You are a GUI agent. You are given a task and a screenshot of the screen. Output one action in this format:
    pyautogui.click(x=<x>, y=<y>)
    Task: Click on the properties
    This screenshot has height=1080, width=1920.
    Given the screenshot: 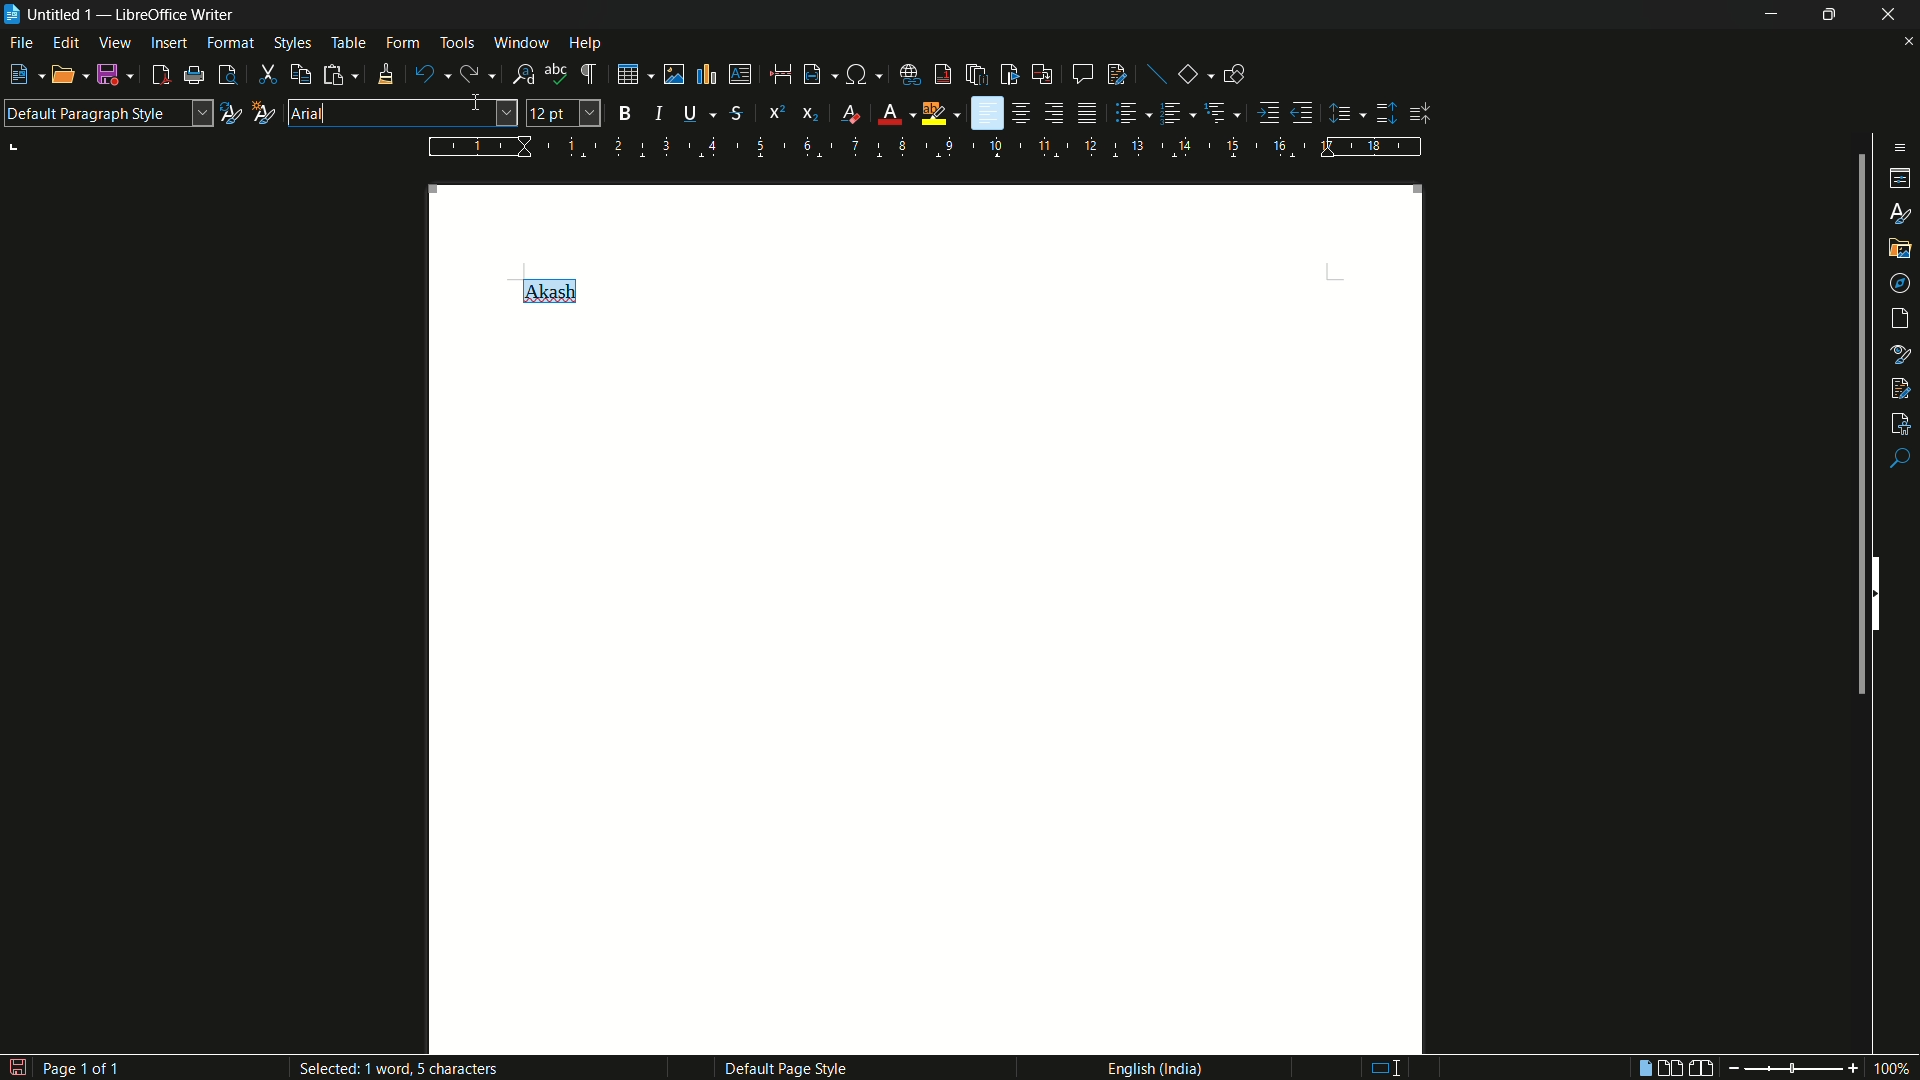 What is the action you would take?
    pyautogui.click(x=1902, y=179)
    